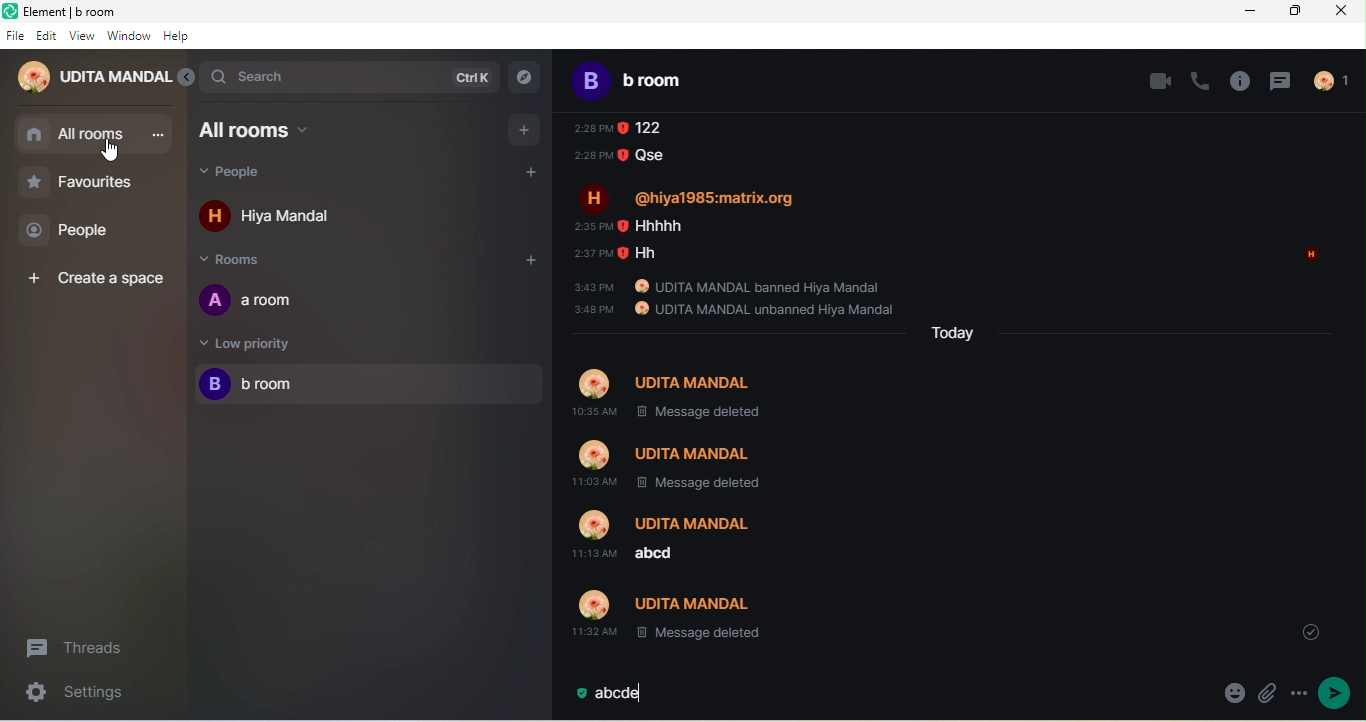 The height and width of the screenshot is (722, 1366). What do you see at coordinates (1297, 694) in the screenshot?
I see `options` at bounding box center [1297, 694].